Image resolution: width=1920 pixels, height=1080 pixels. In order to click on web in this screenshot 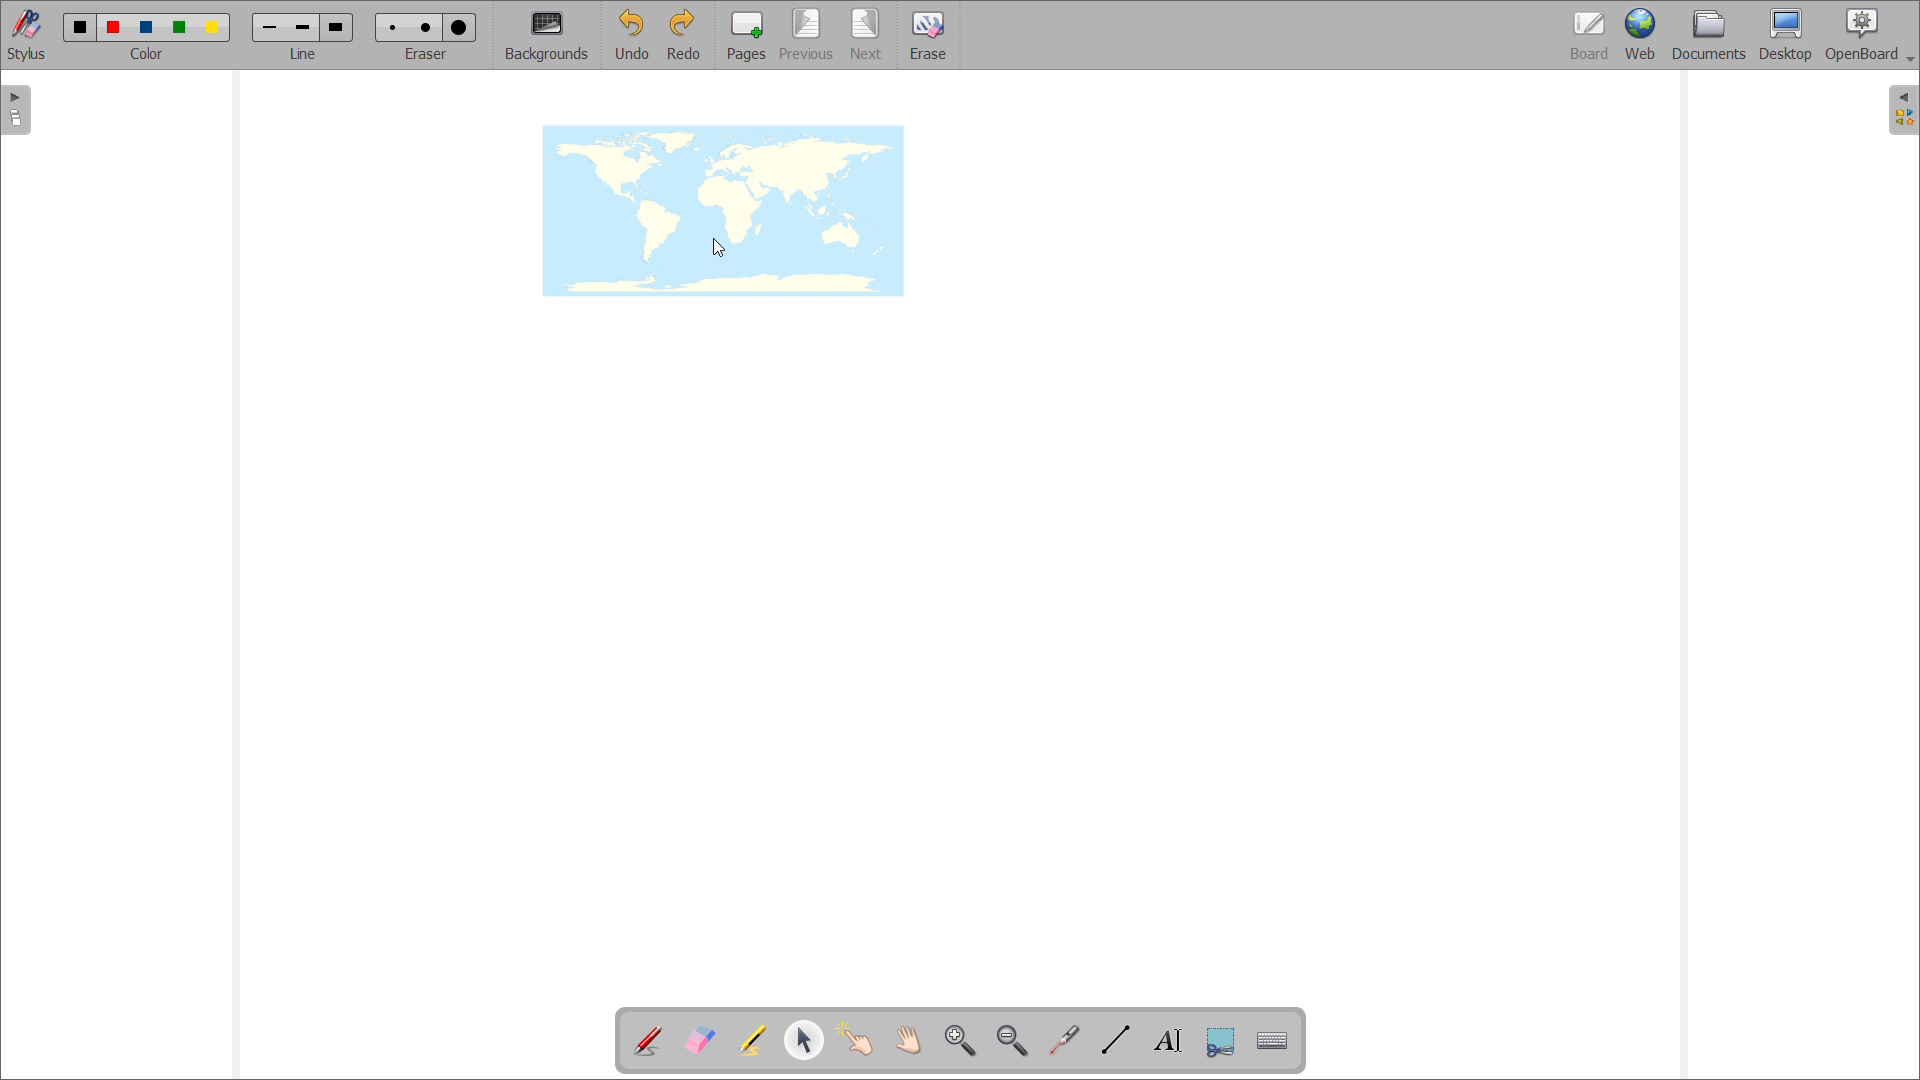, I will do `click(1643, 36)`.